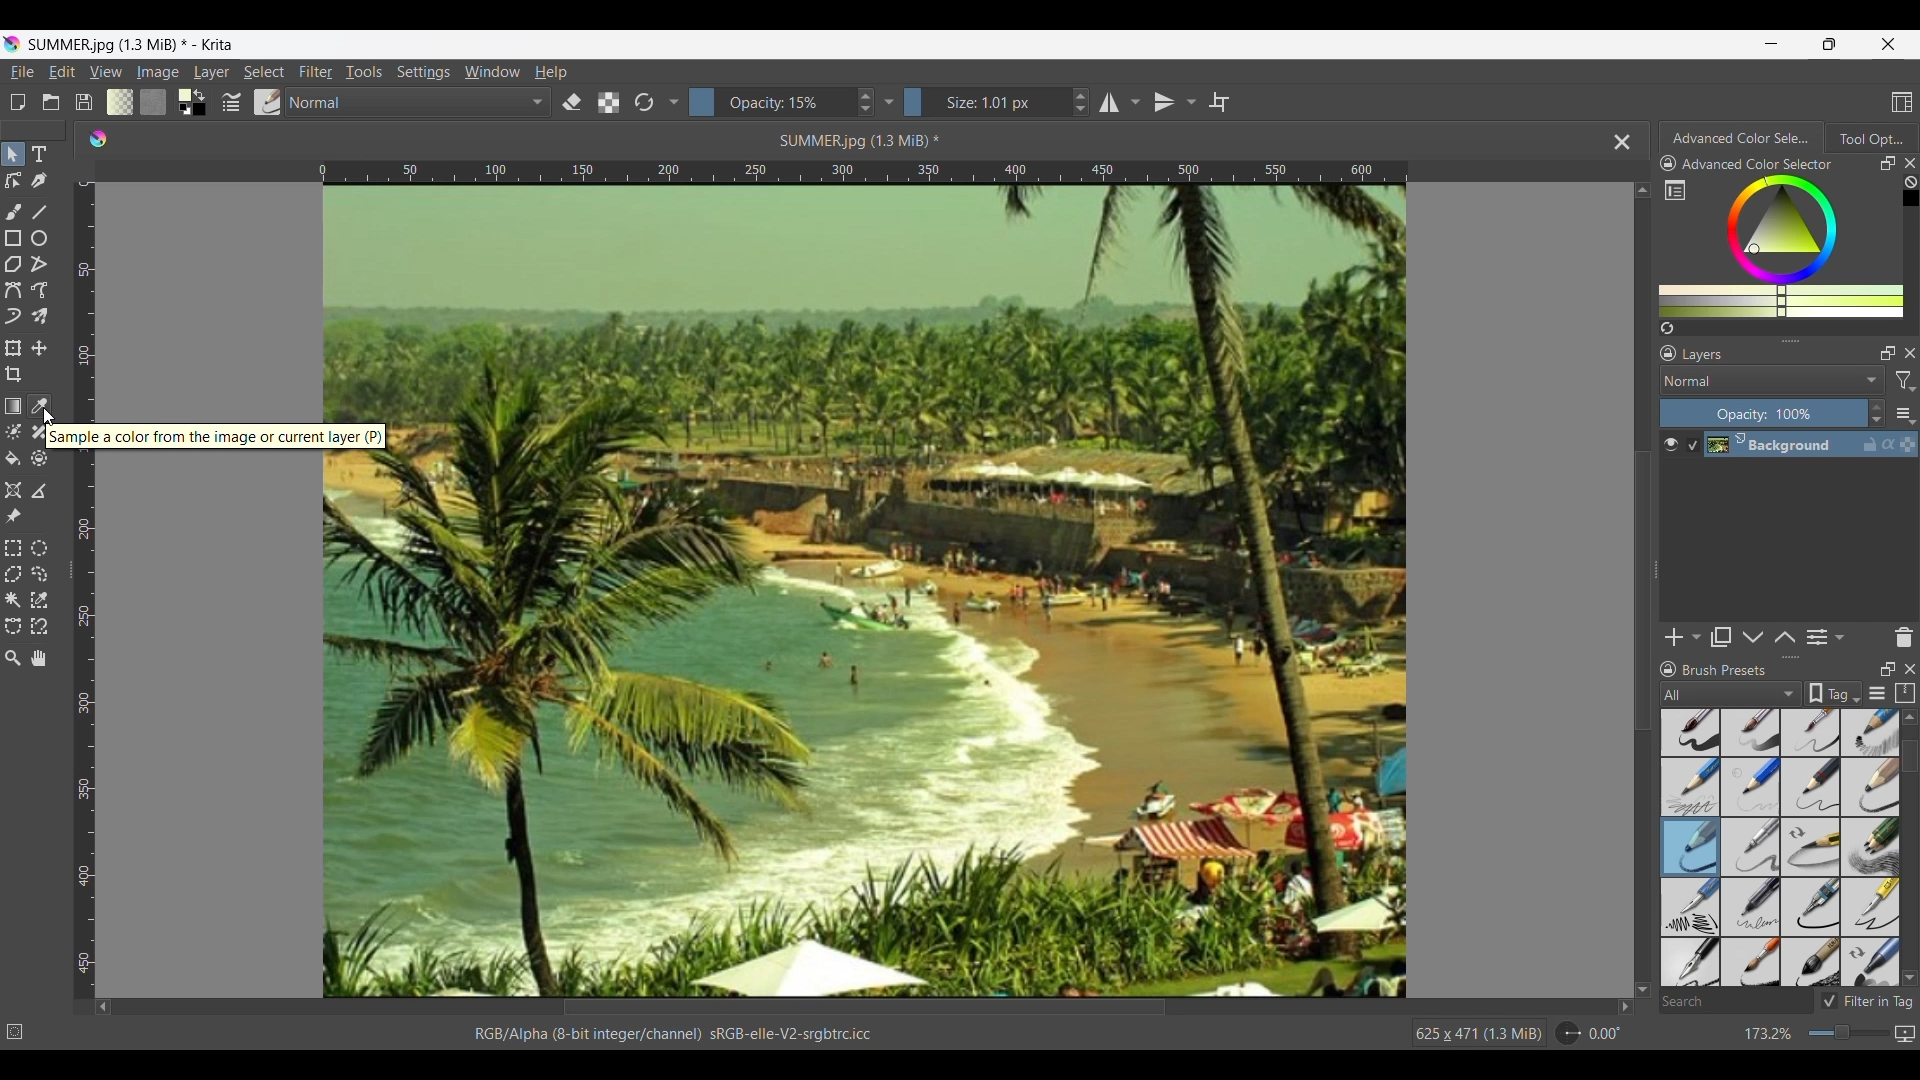  Describe the element at coordinates (38, 658) in the screenshot. I see `Pan tool` at that location.